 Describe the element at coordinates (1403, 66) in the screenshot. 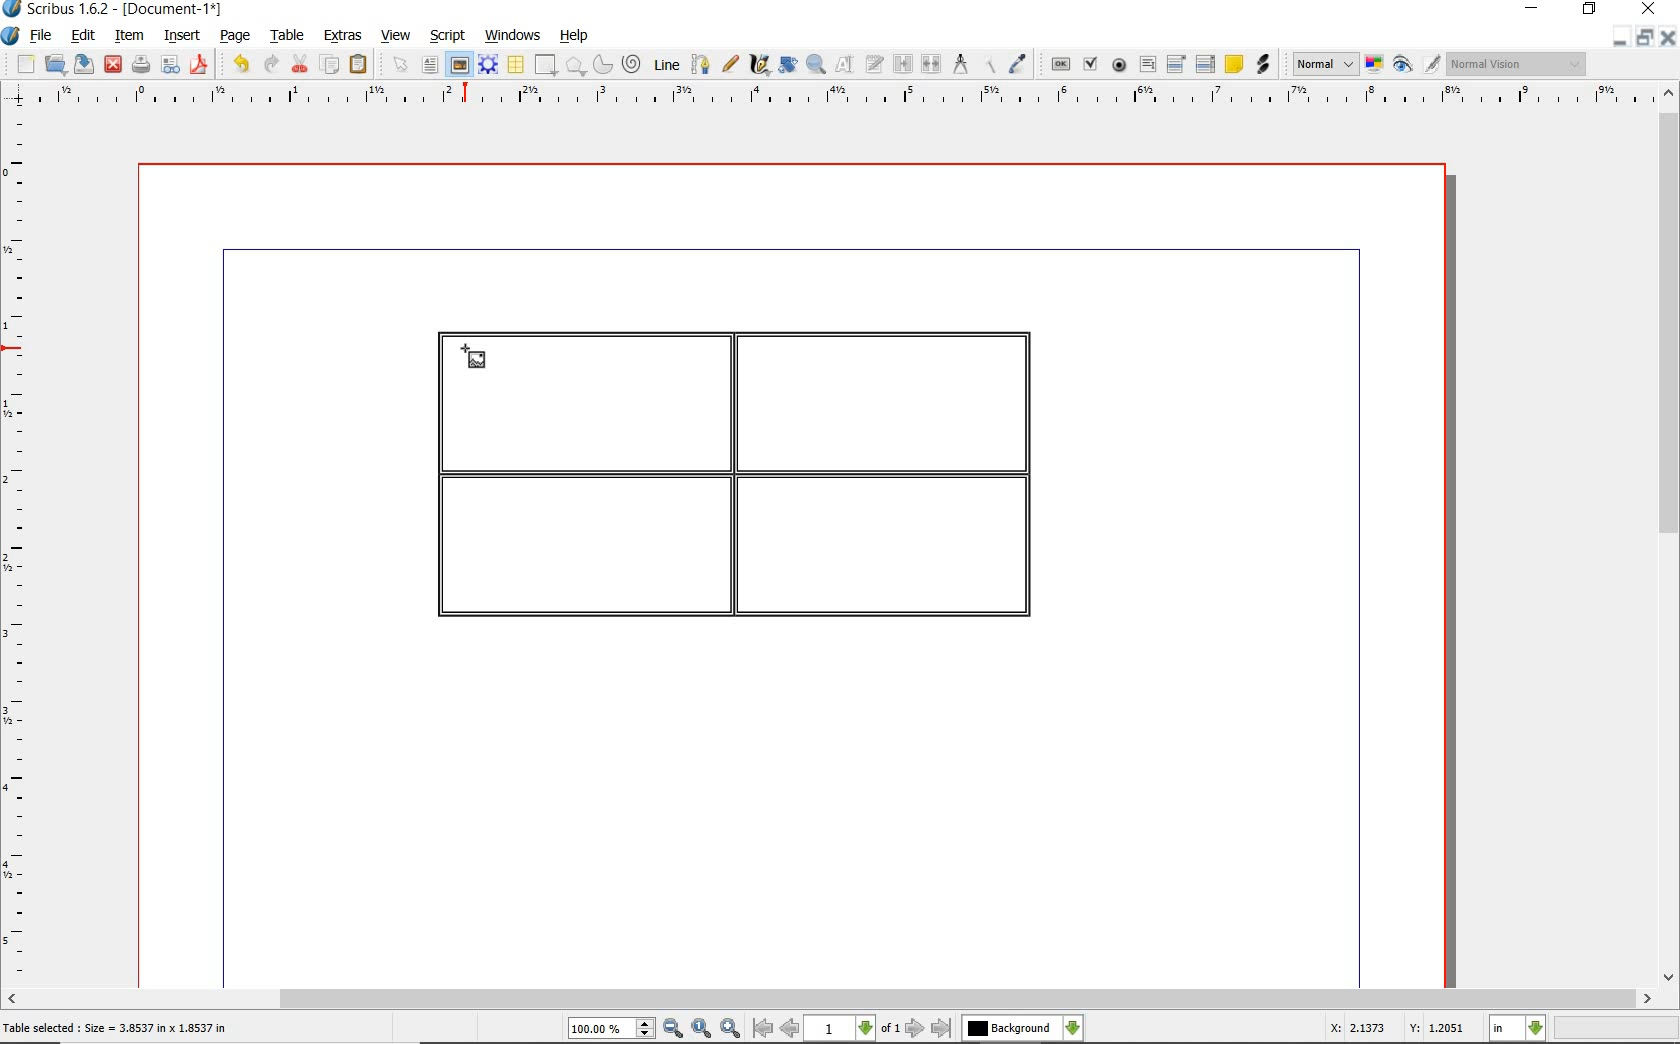

I see `preview mode` at that location.